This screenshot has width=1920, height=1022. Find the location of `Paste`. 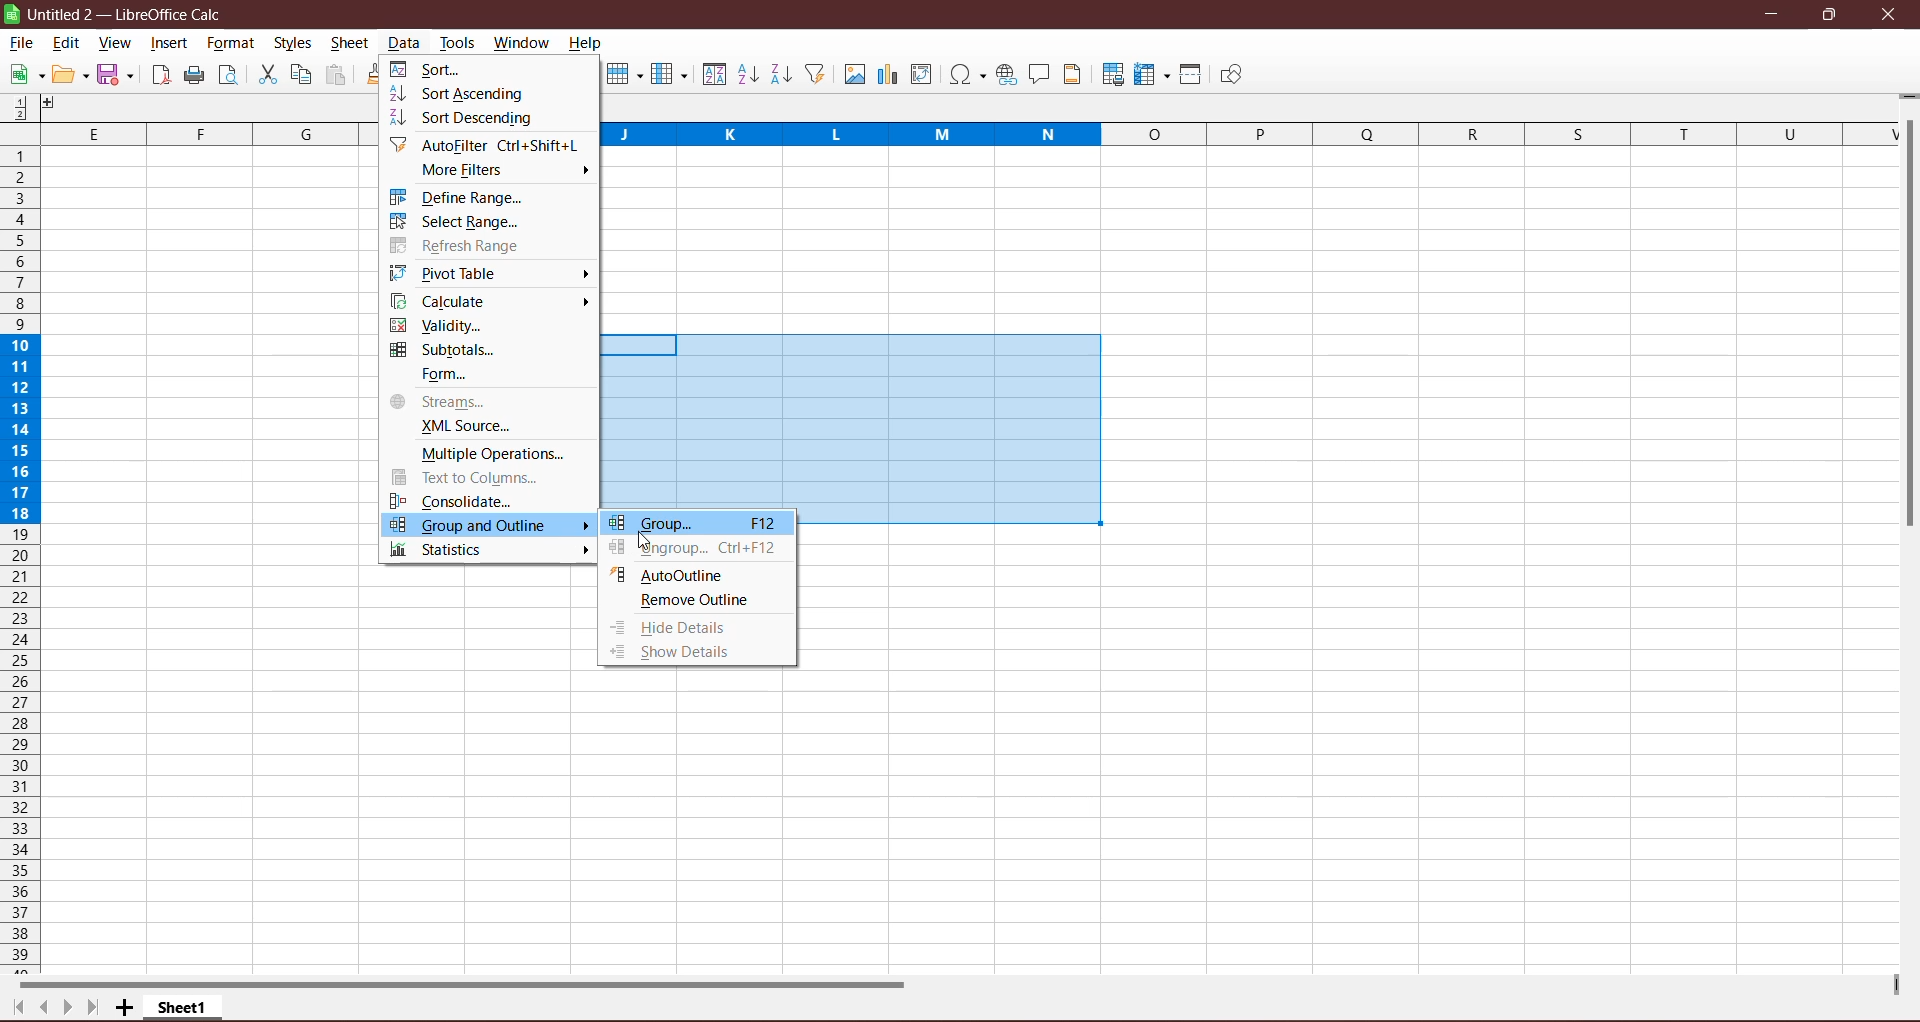

Paste is located at coordinates (337, 76).